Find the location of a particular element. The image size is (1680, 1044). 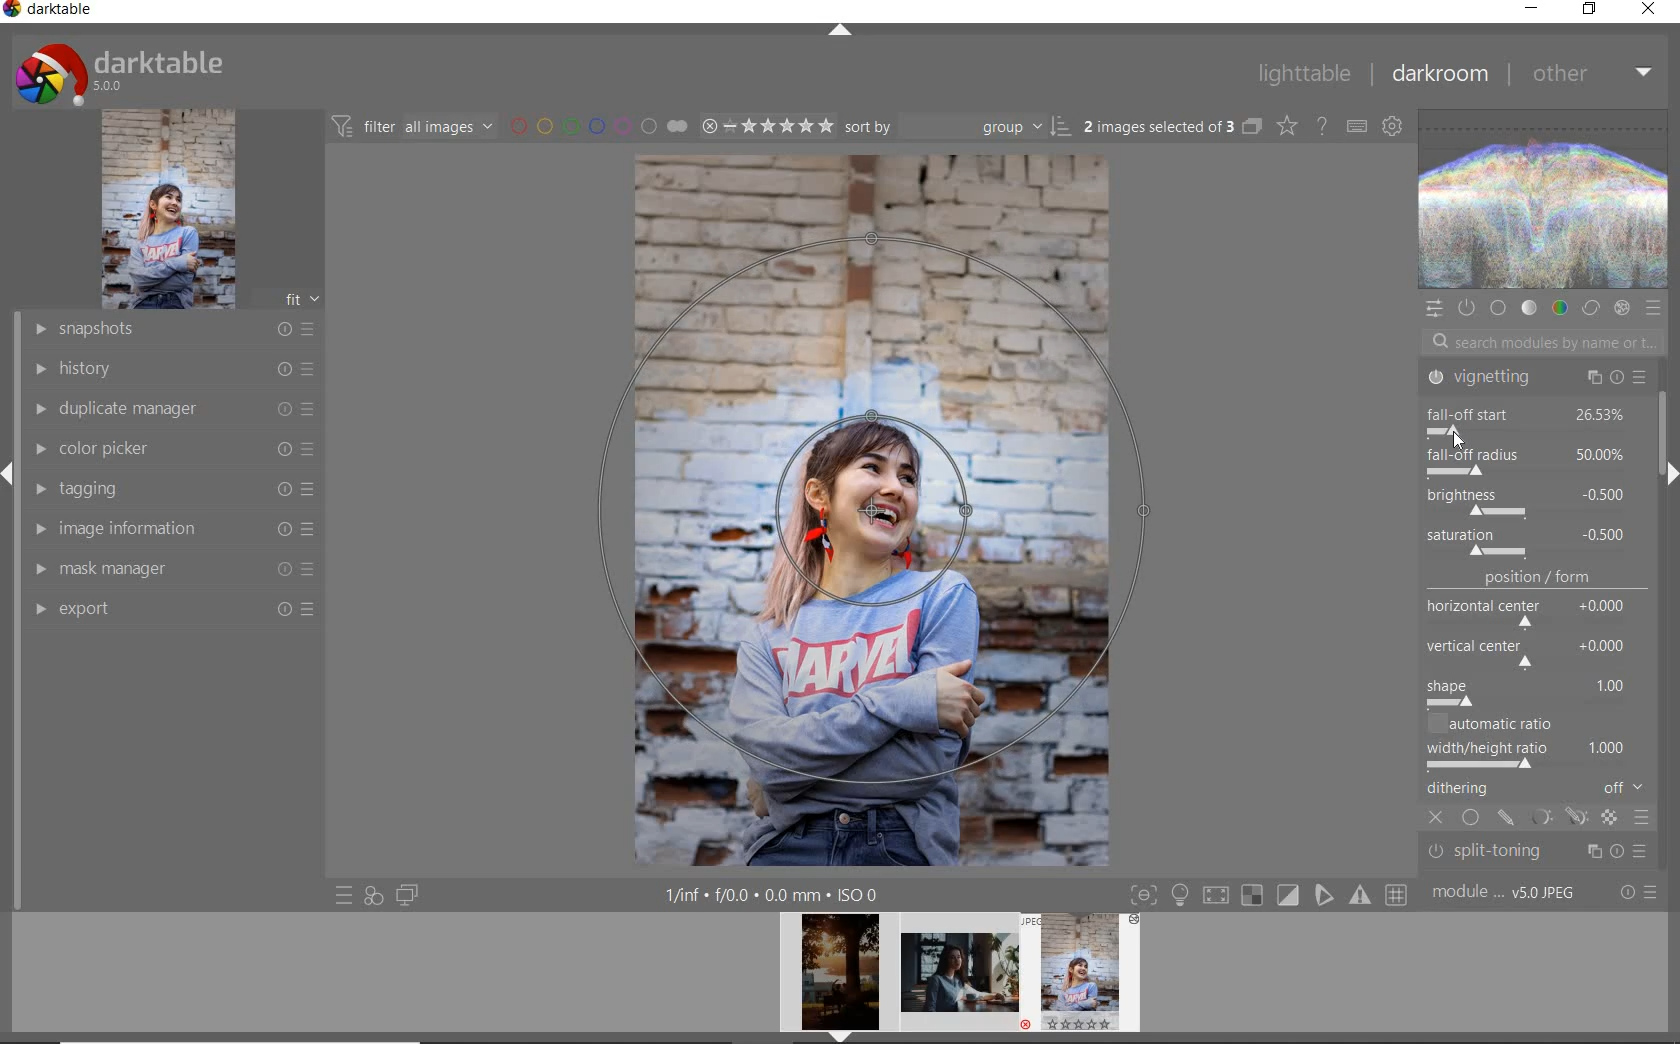

quick access to preset is located at coordinates (345, 896).